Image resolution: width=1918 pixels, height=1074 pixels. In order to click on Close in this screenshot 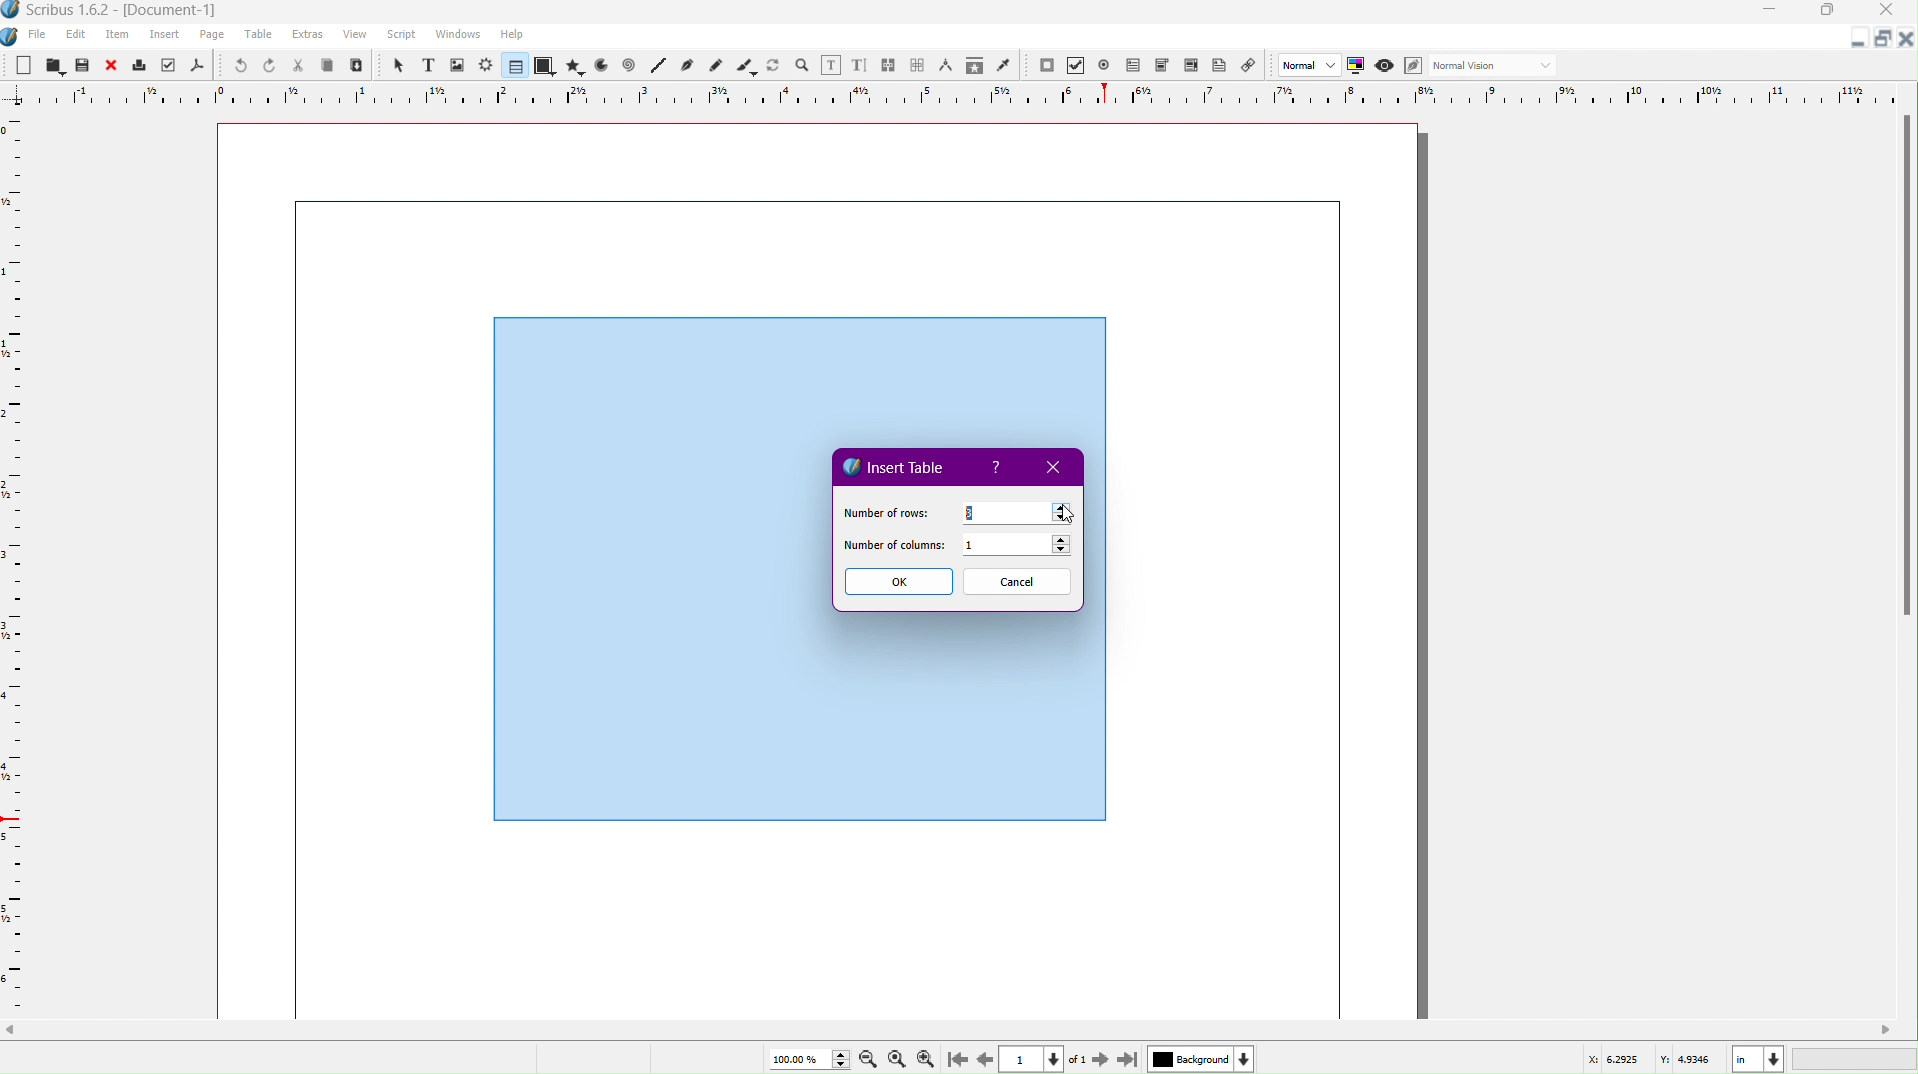, I will do `click(1892, 12)`.